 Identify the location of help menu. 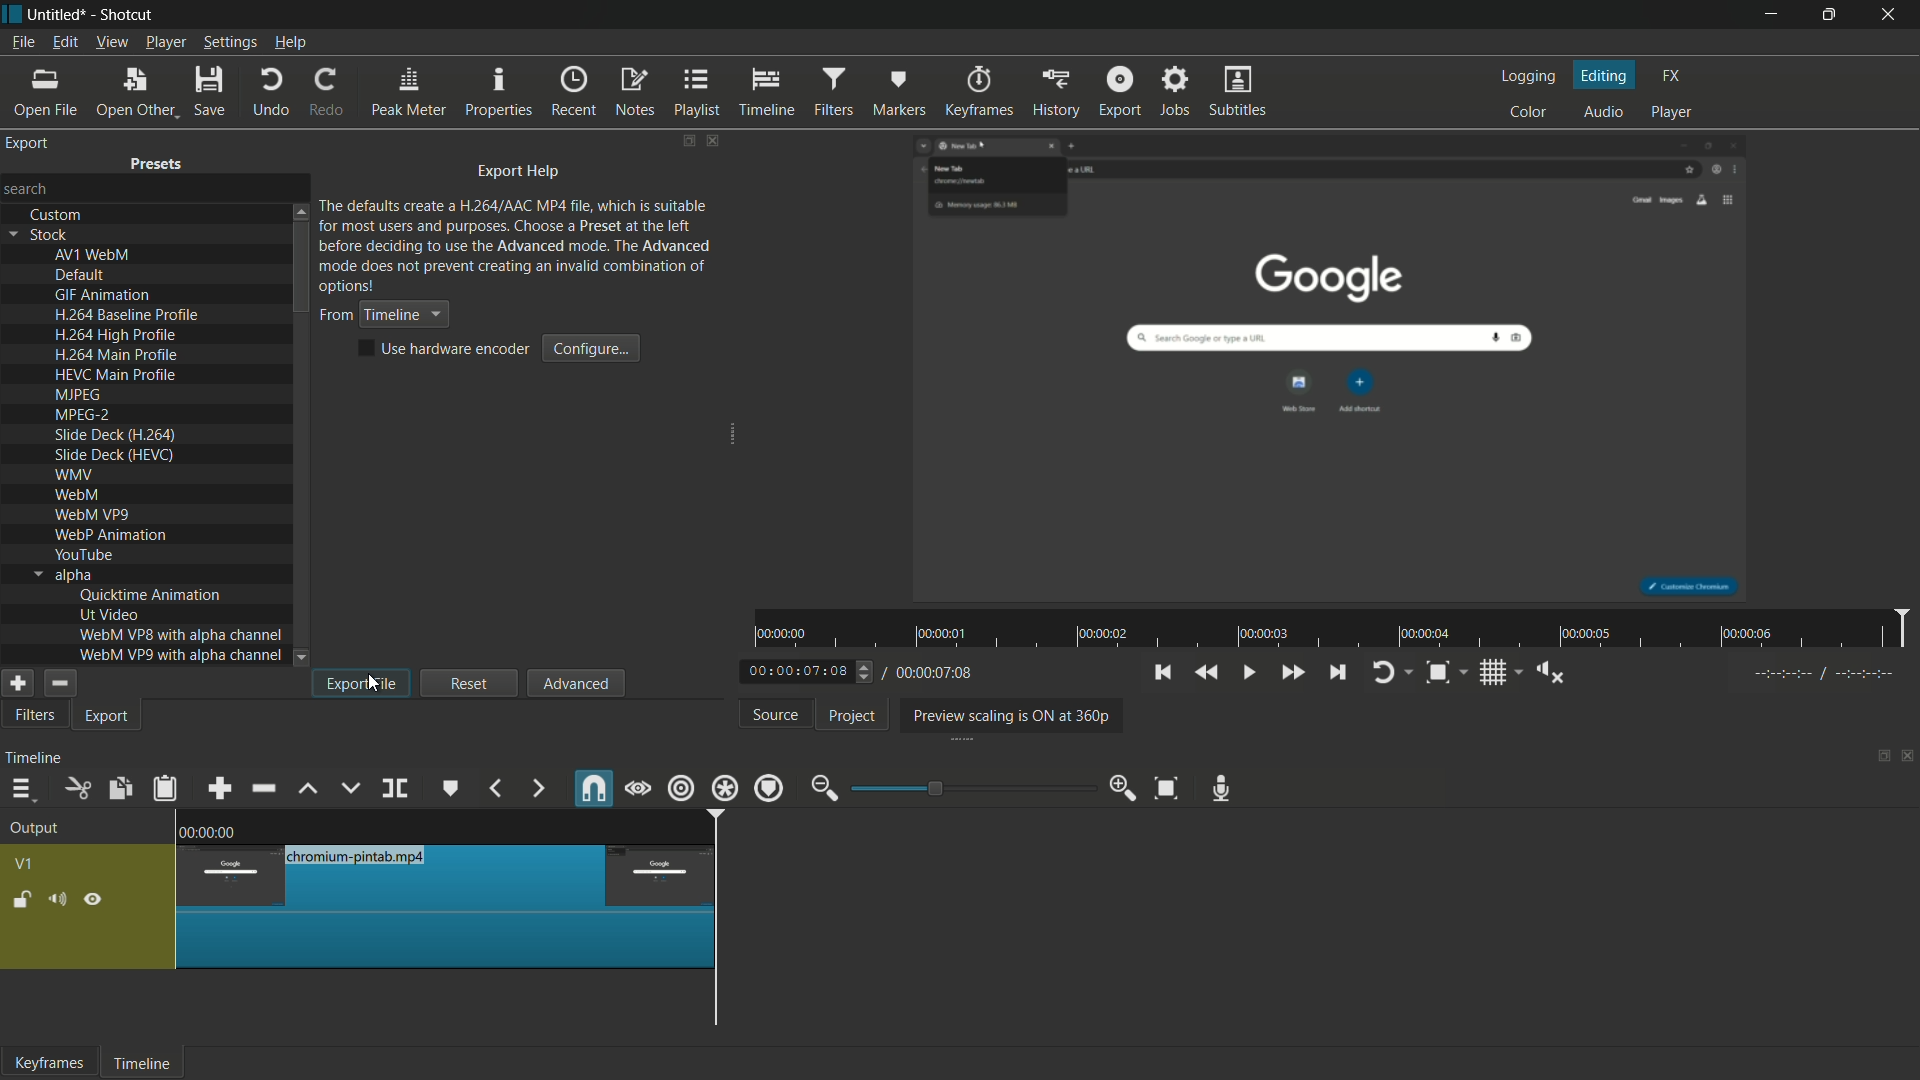
(292, 43).